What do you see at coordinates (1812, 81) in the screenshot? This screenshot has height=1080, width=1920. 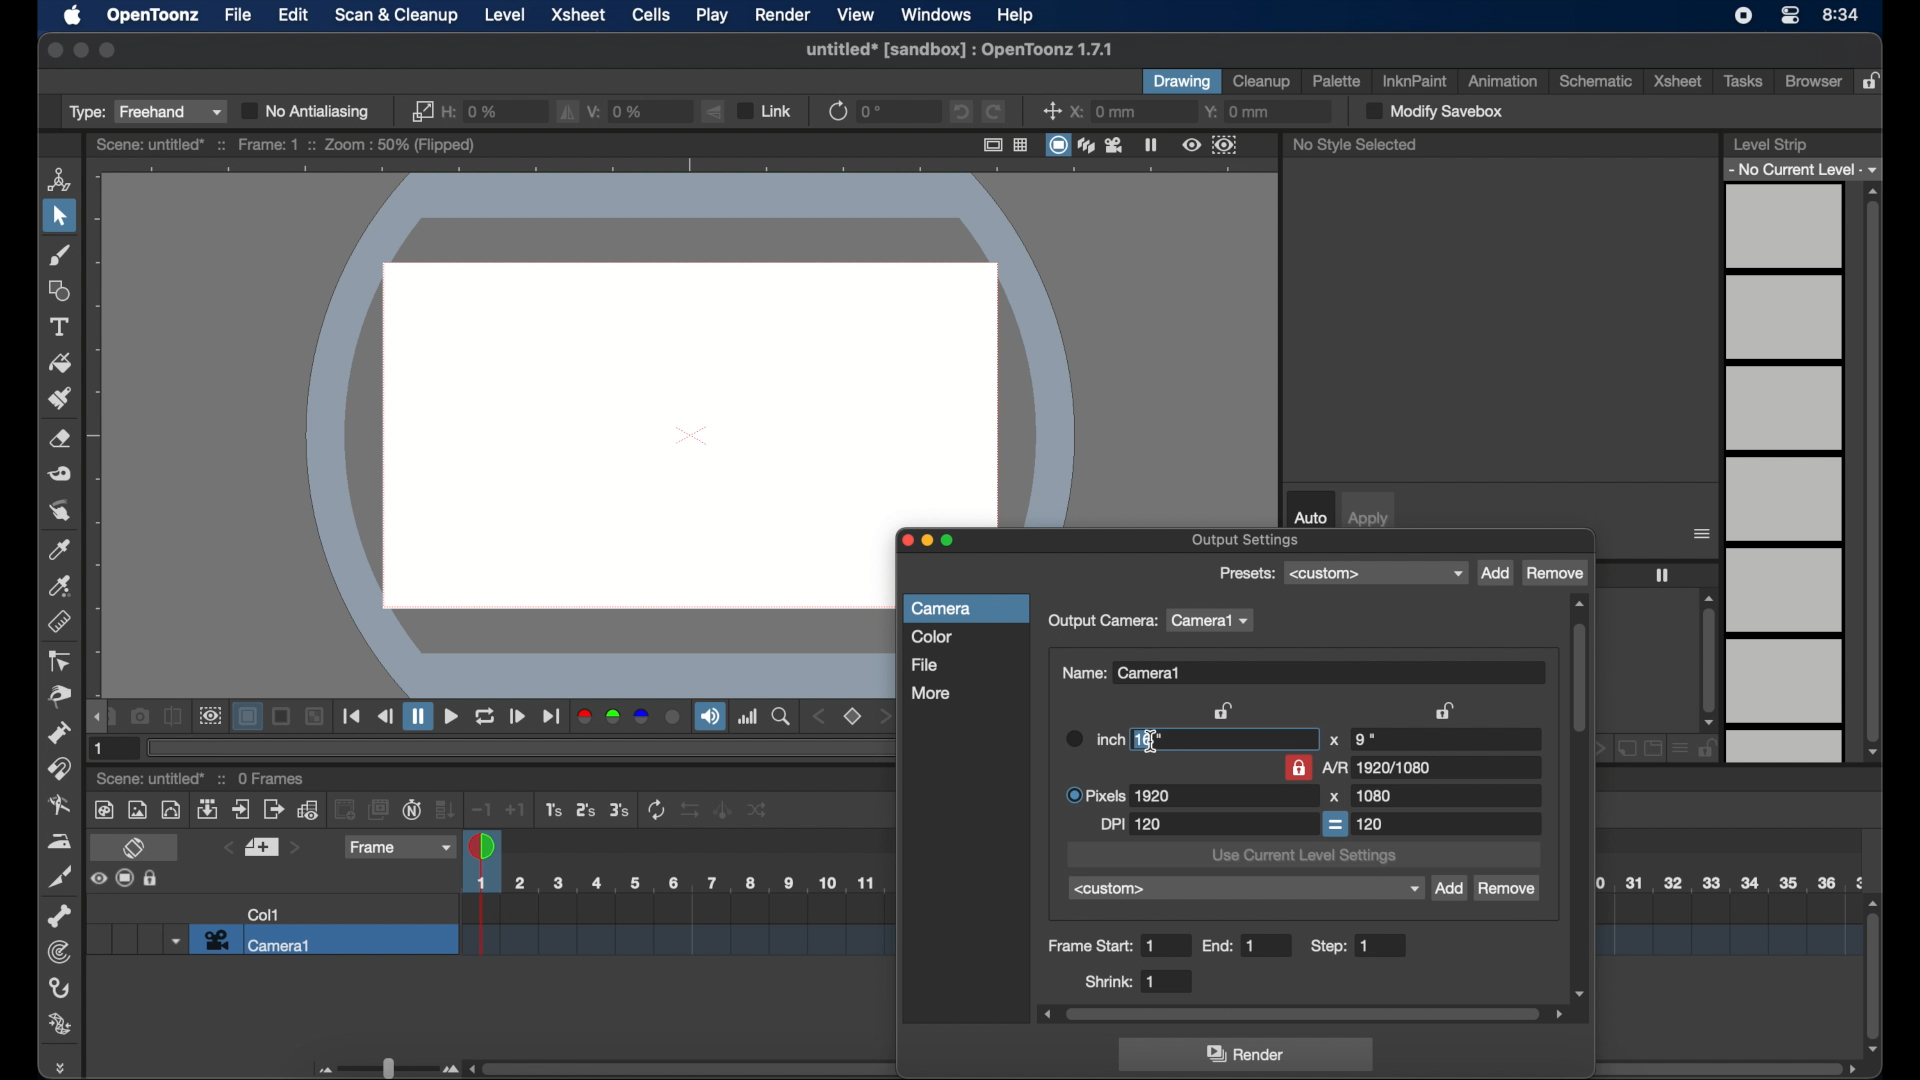 I see `browser` at bounding box center [1812, 81].